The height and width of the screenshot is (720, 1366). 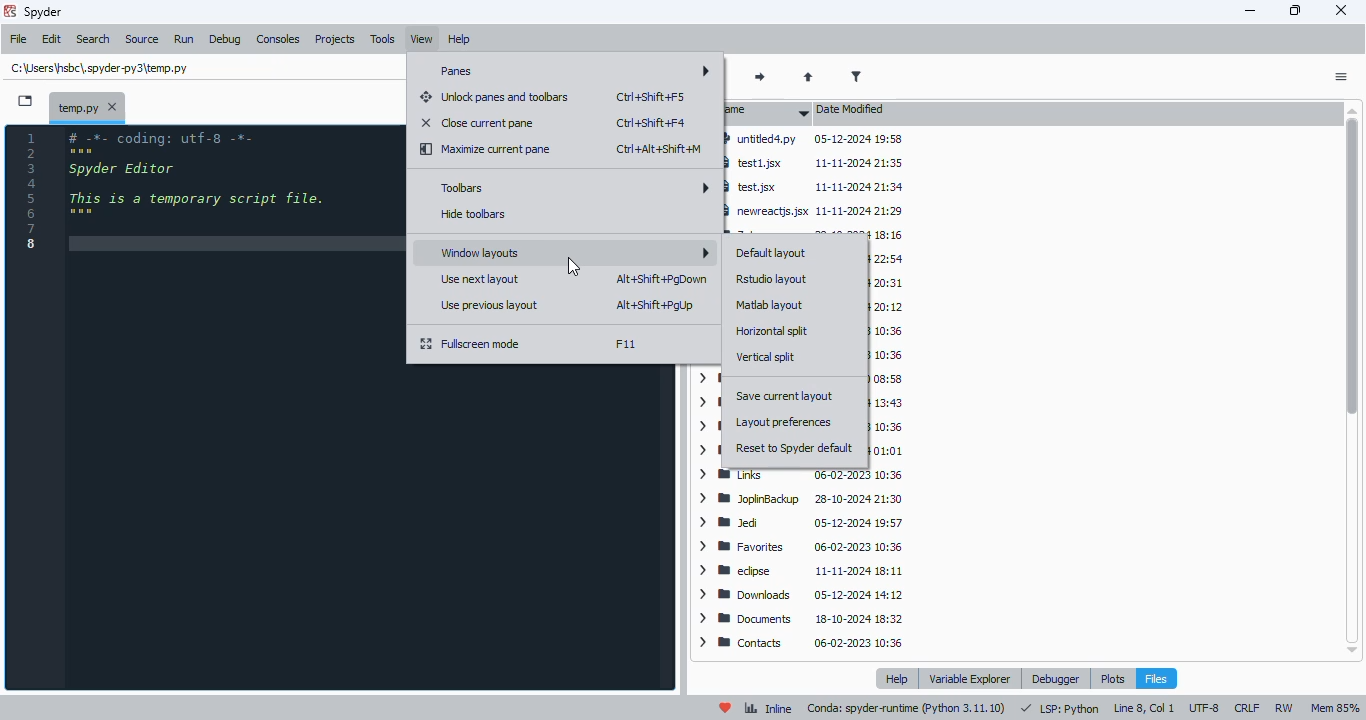 What do you see at coordinates (815, 232) in the screenshot?
I see `Zotero` at bounding box center [815, 232].